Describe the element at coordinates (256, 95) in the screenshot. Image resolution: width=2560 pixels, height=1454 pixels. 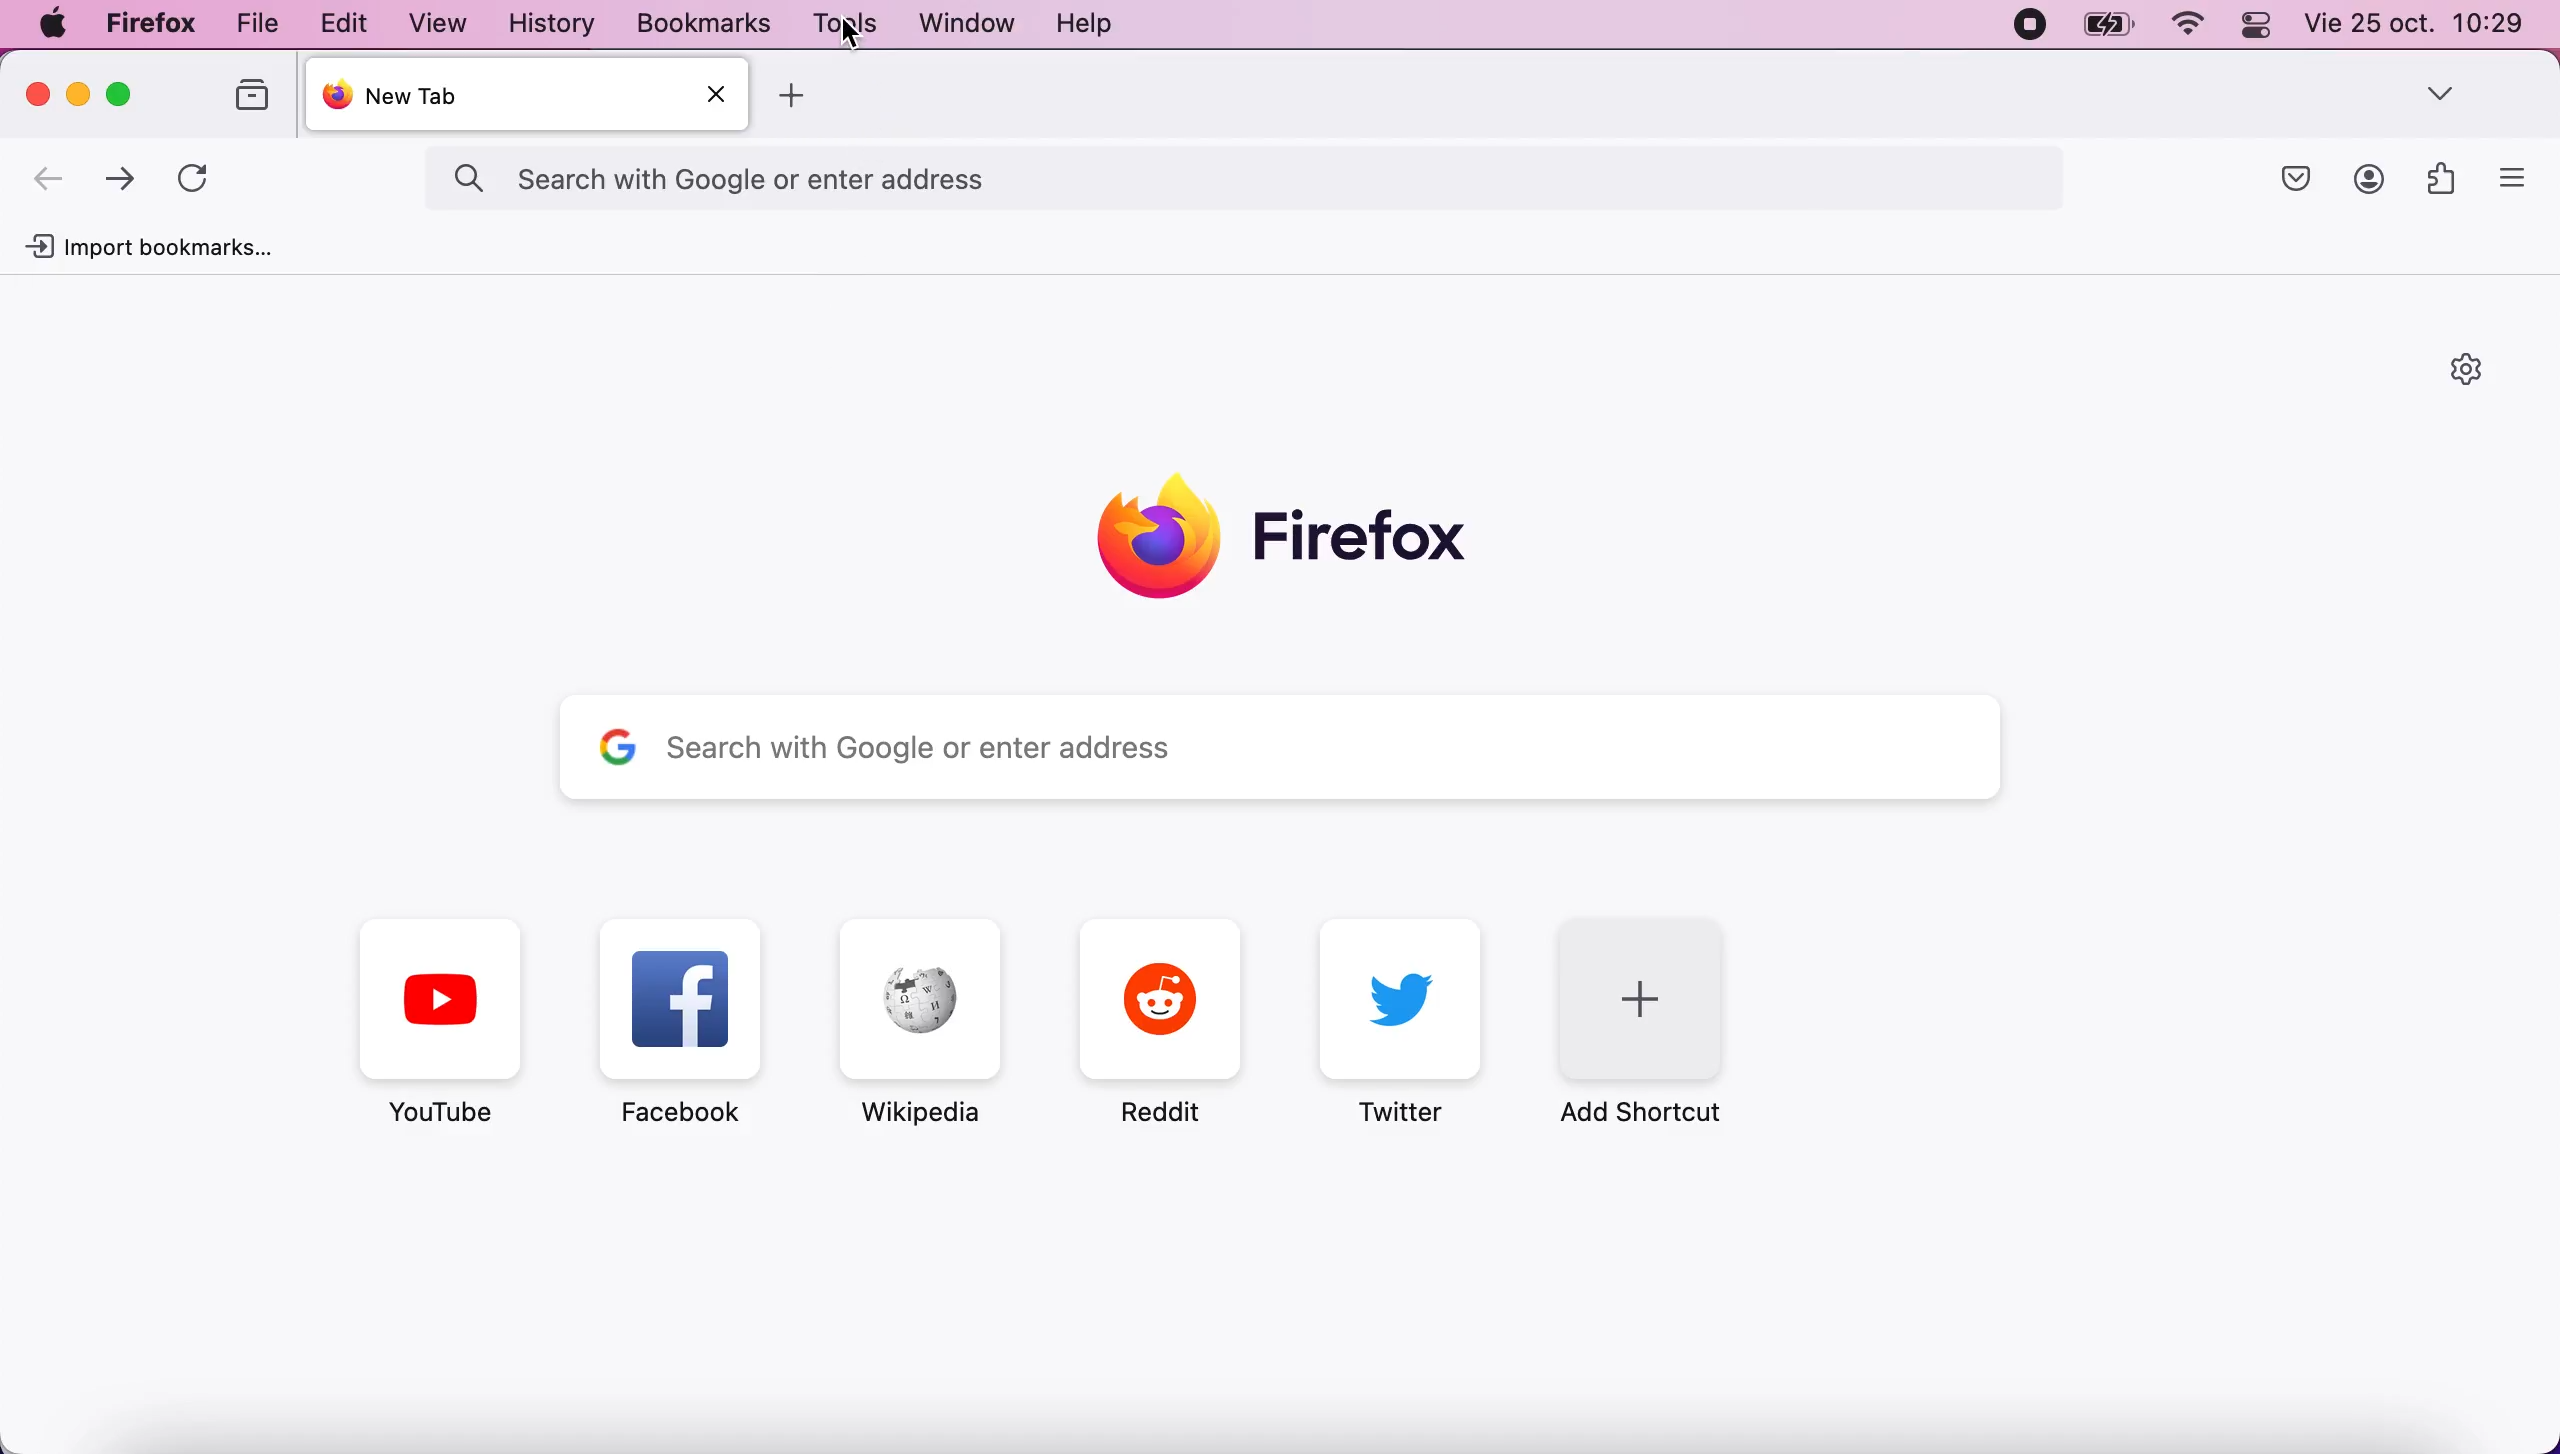
I see `Folders` at that location.